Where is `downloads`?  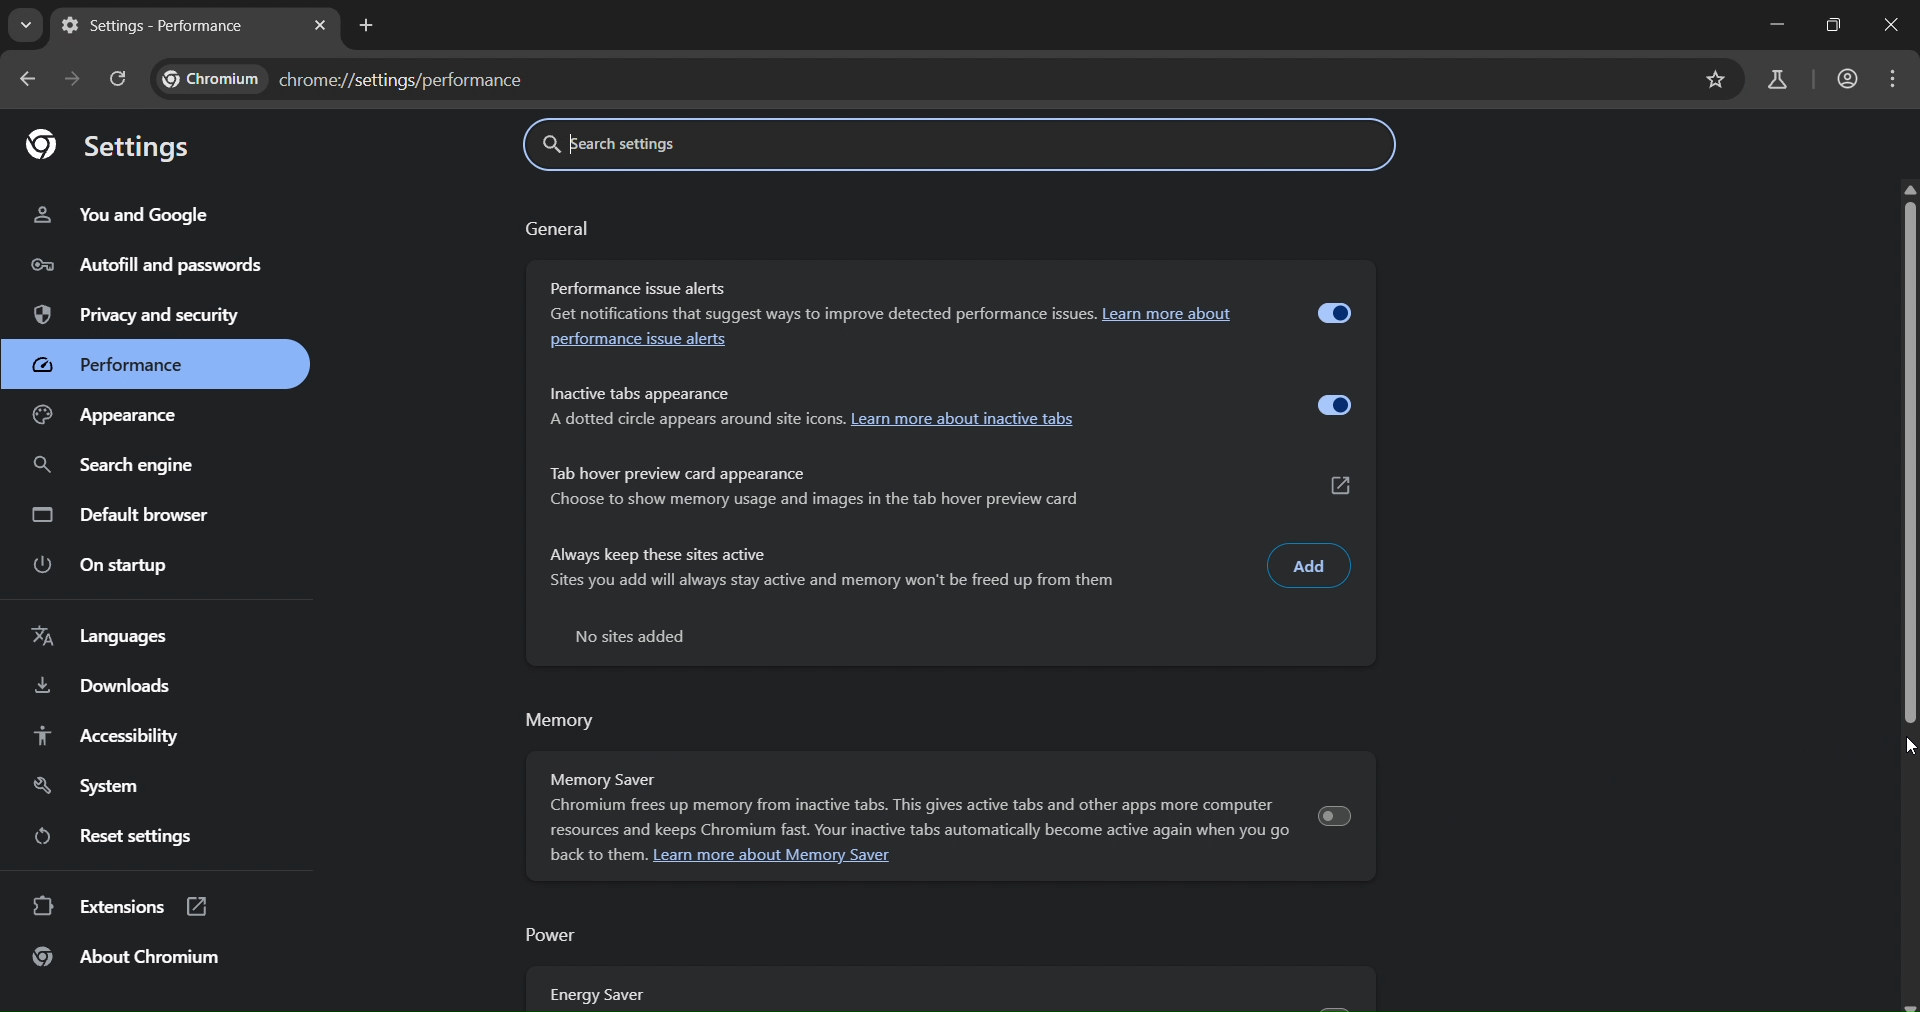 downloads is located at coordinates (109, 685).